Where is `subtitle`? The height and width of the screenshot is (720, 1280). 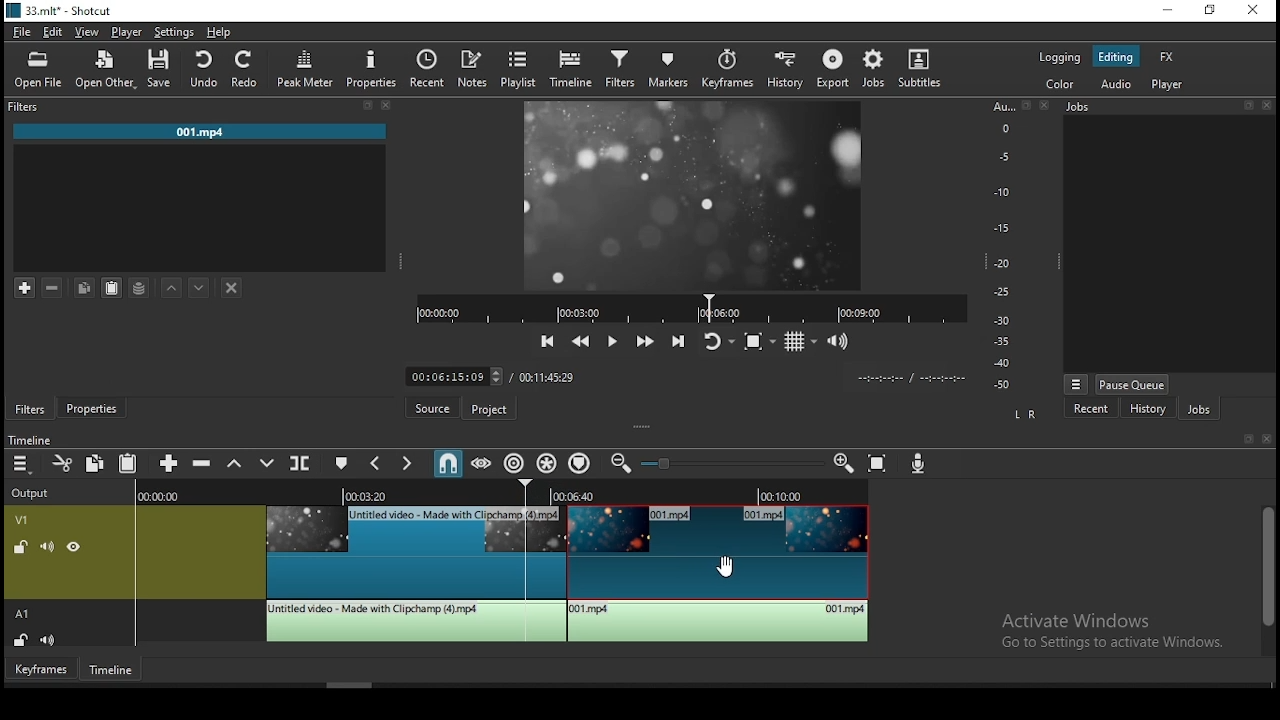 subtitle is located at coordinates (921, 68).